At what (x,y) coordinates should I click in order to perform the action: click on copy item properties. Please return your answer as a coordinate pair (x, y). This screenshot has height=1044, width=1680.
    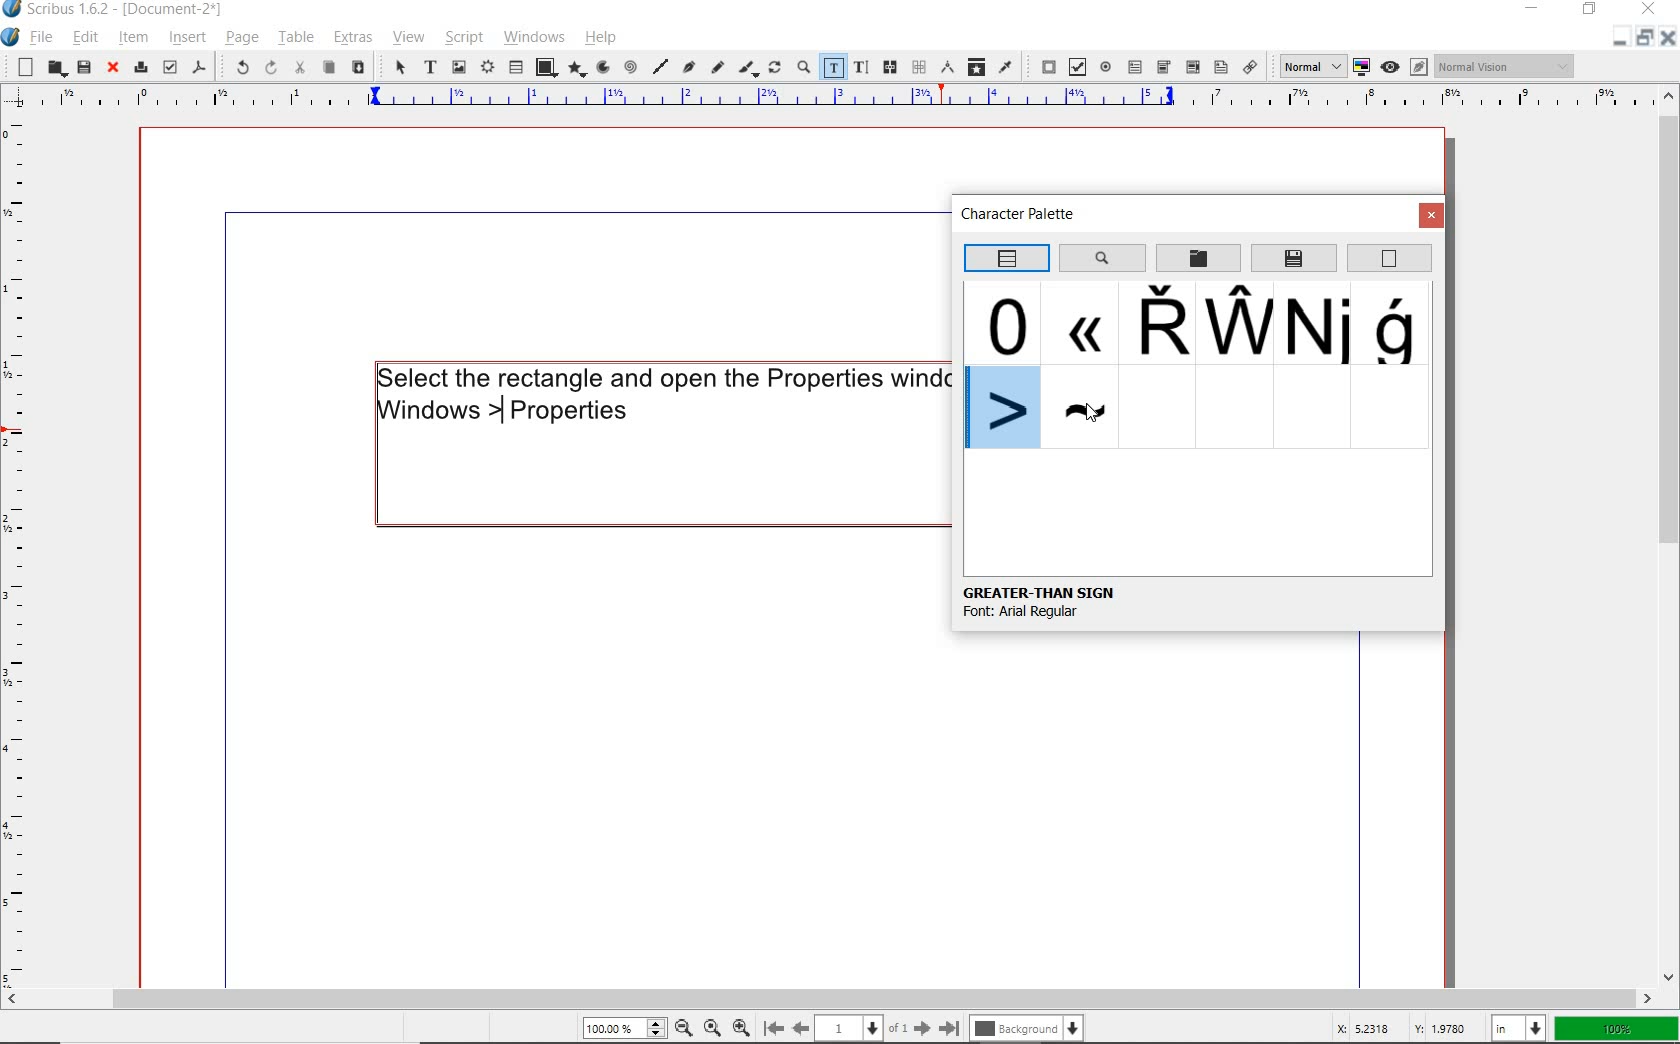
    Looking at the image, I should click on (976, 66).